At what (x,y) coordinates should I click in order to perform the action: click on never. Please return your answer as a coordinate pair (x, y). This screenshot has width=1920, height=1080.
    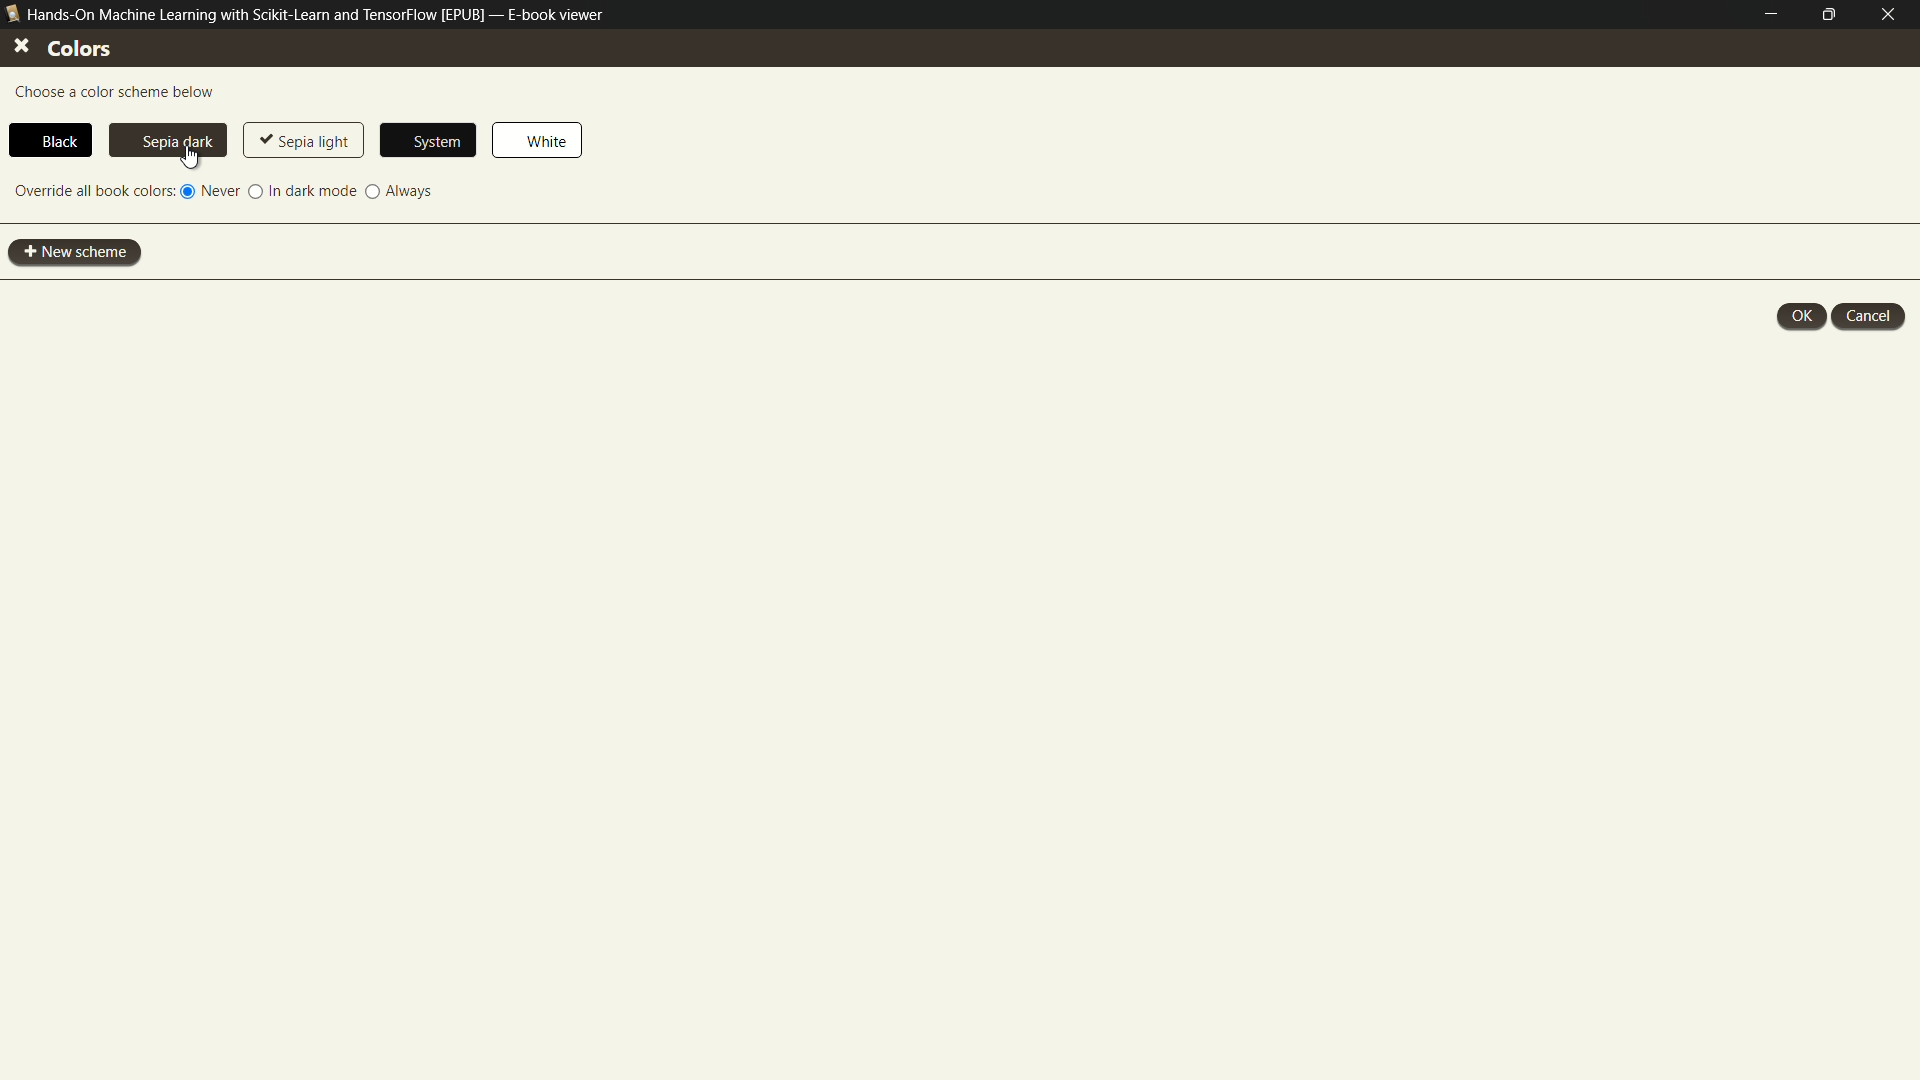
    Looking at the image, I should click on (212, 191).